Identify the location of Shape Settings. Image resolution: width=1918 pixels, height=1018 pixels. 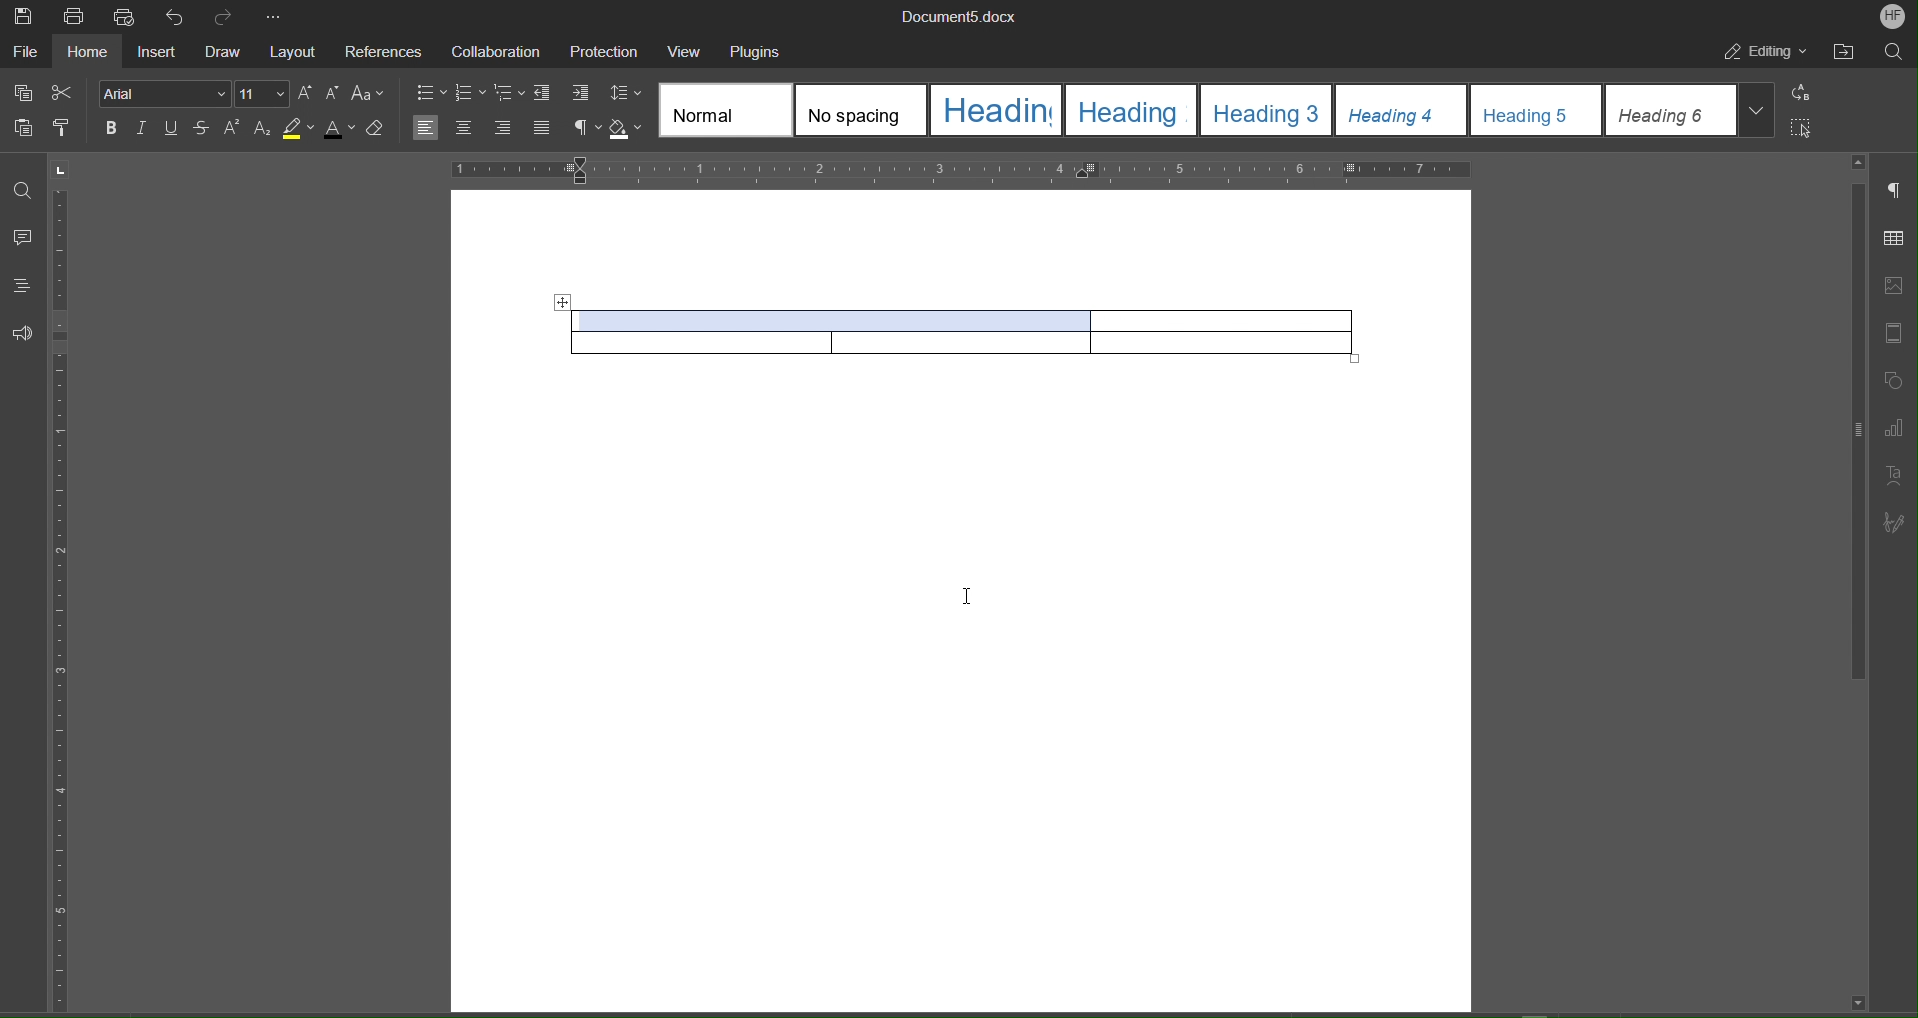
(1896, 381).